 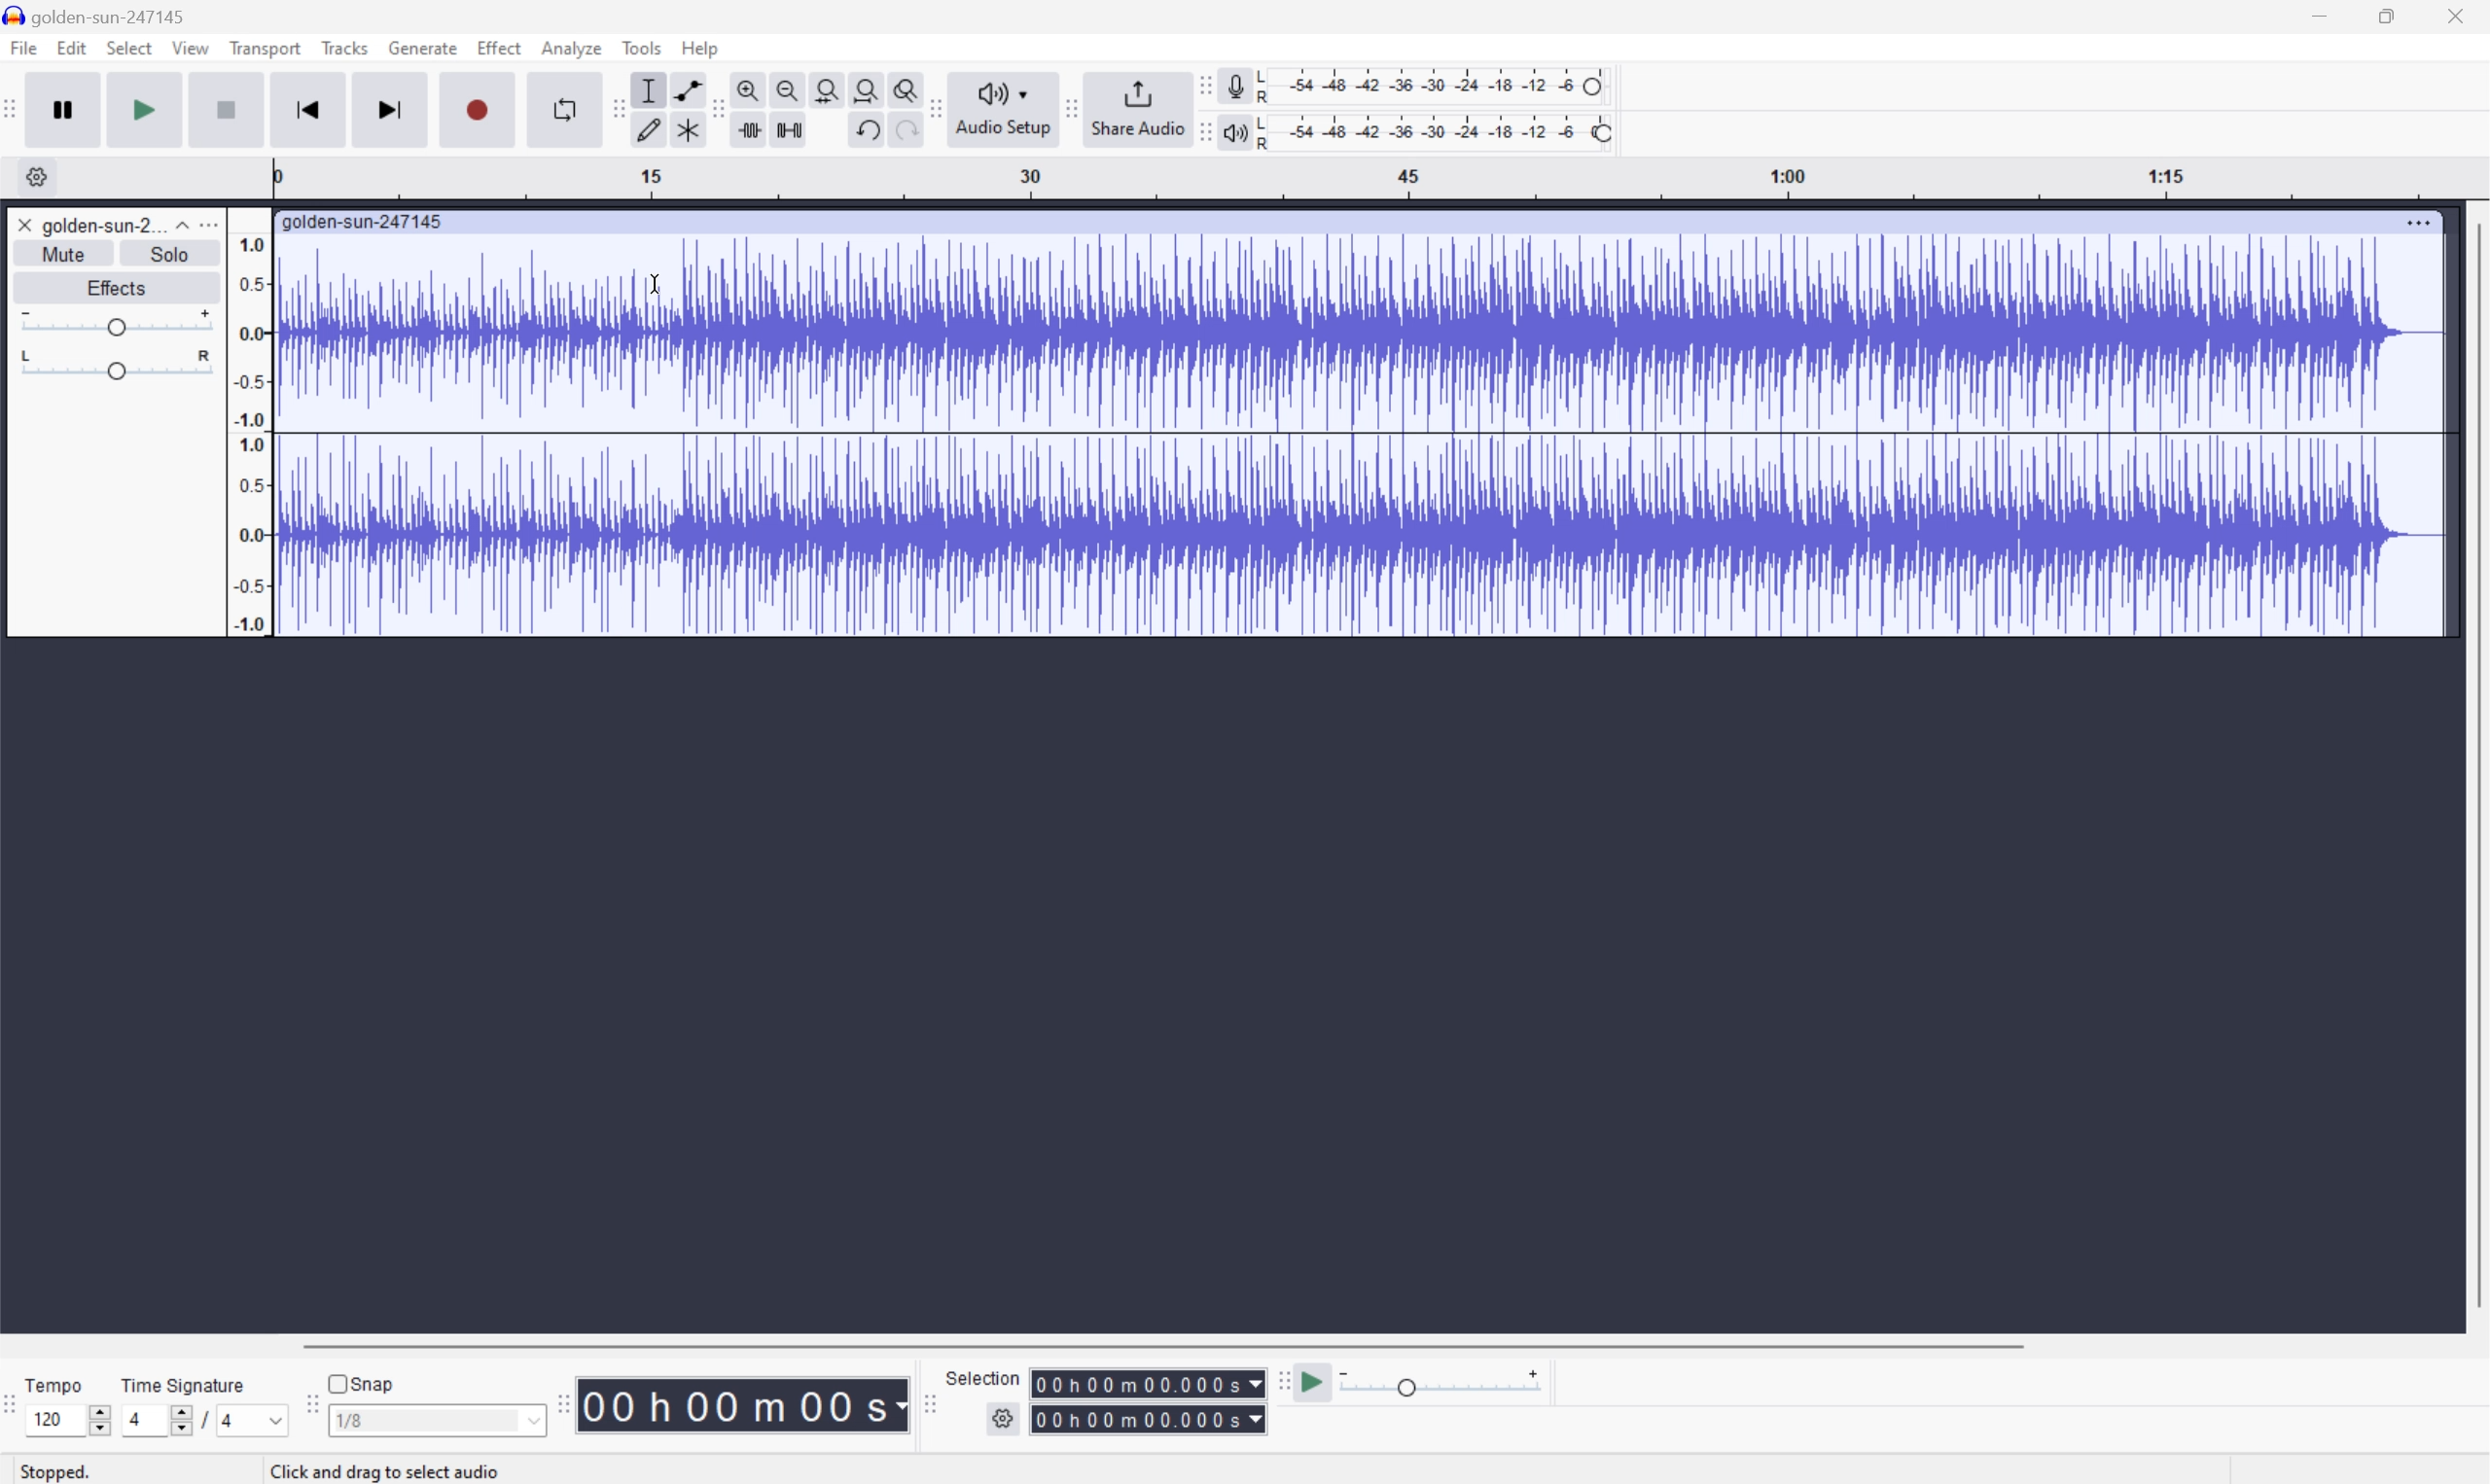 I want to click on Scroll bar, so click(x=1158, y=1345).